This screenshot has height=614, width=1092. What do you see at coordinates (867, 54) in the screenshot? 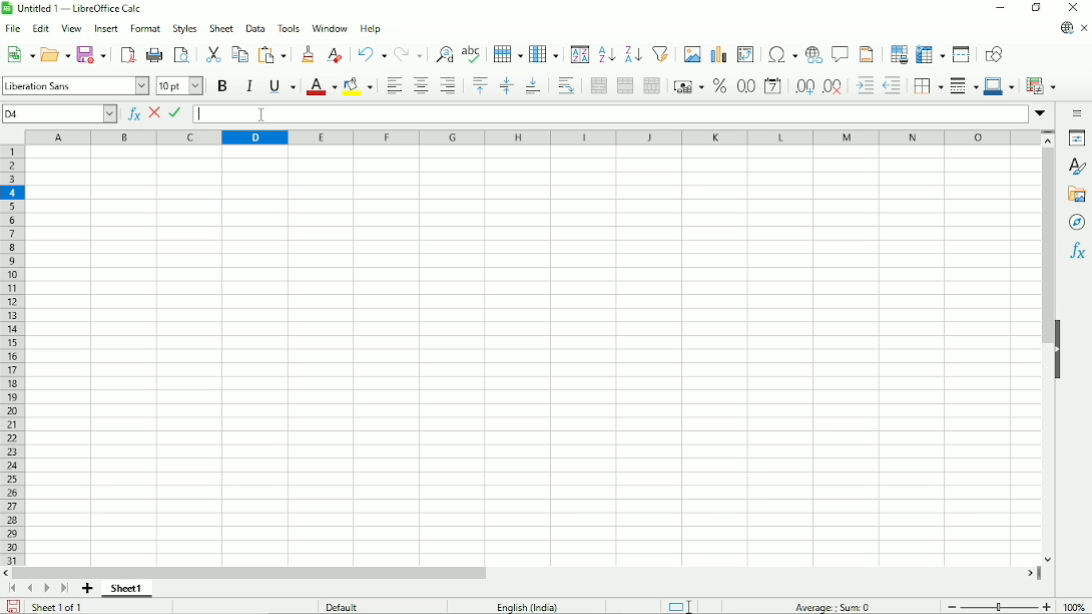
I see `Headers and footers` at bounding box center [867, 54].